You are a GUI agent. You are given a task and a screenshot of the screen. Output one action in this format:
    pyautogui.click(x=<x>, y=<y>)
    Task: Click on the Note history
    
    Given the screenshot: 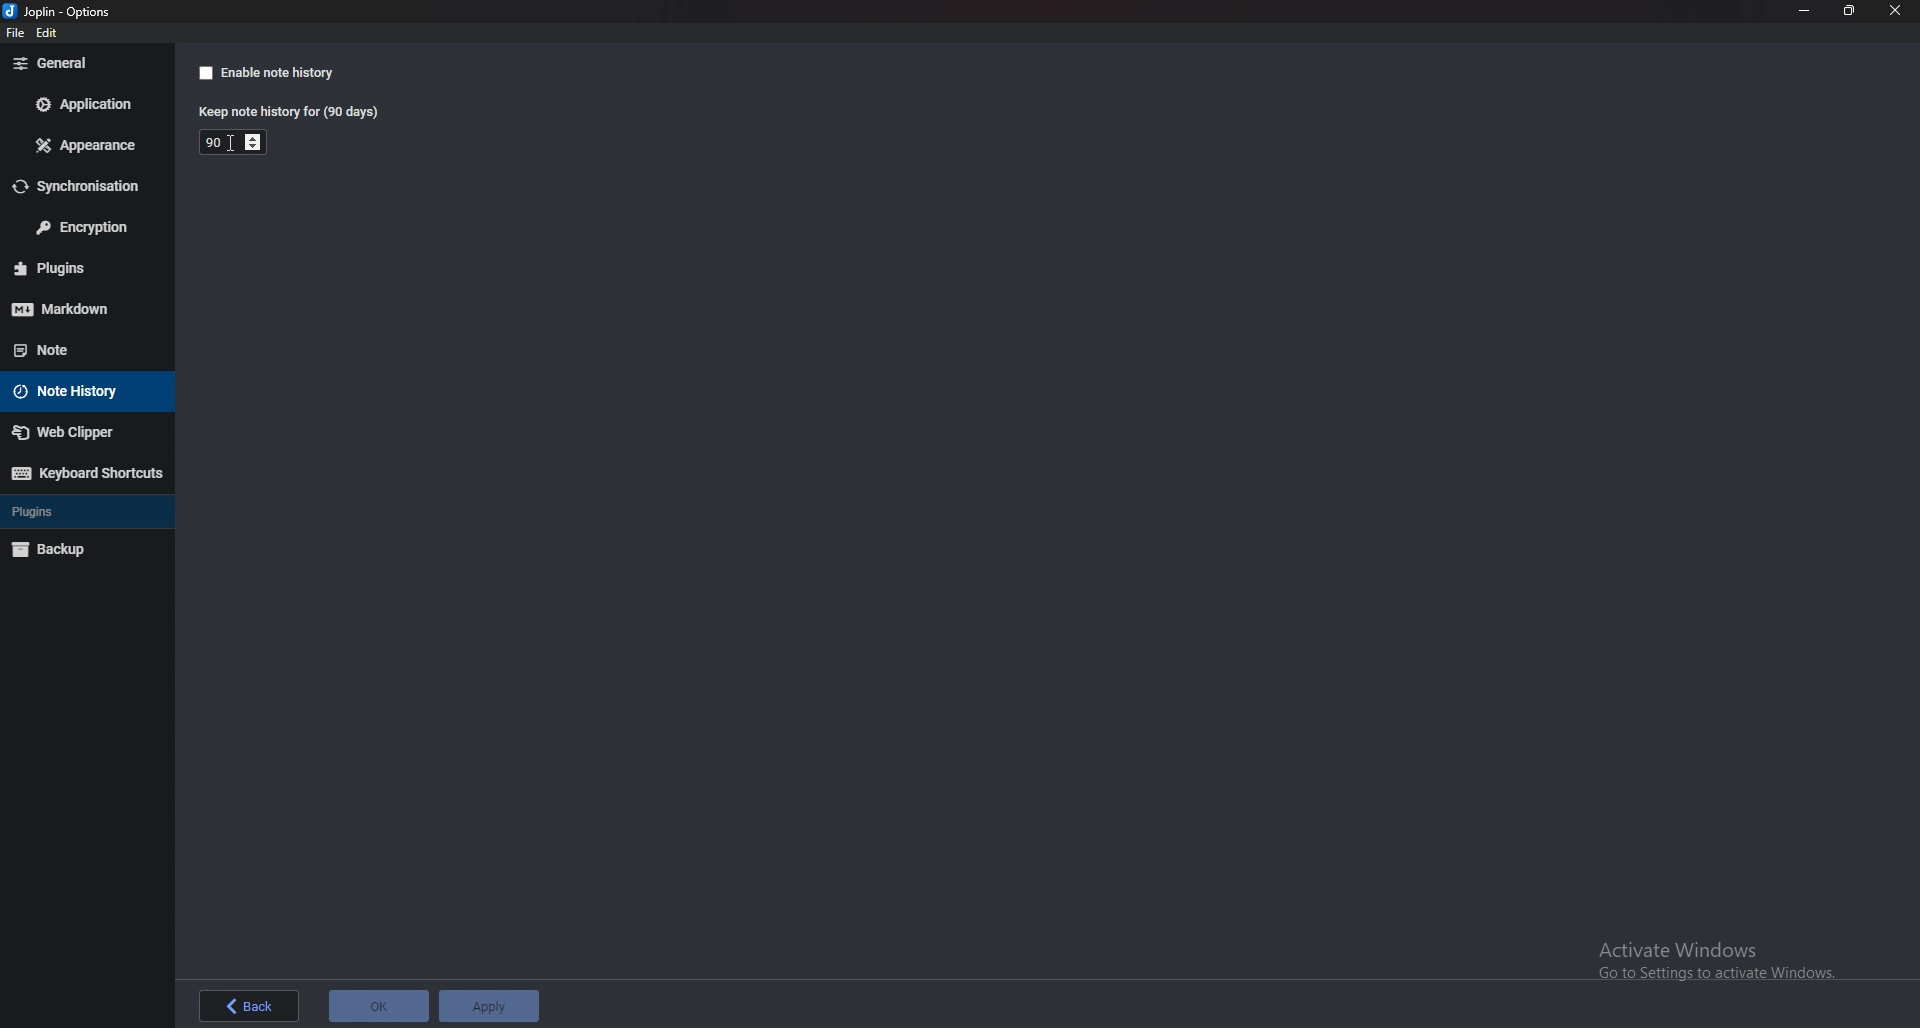 What is the action you would take?
    pyautogui.click(x=78, y=392)
    